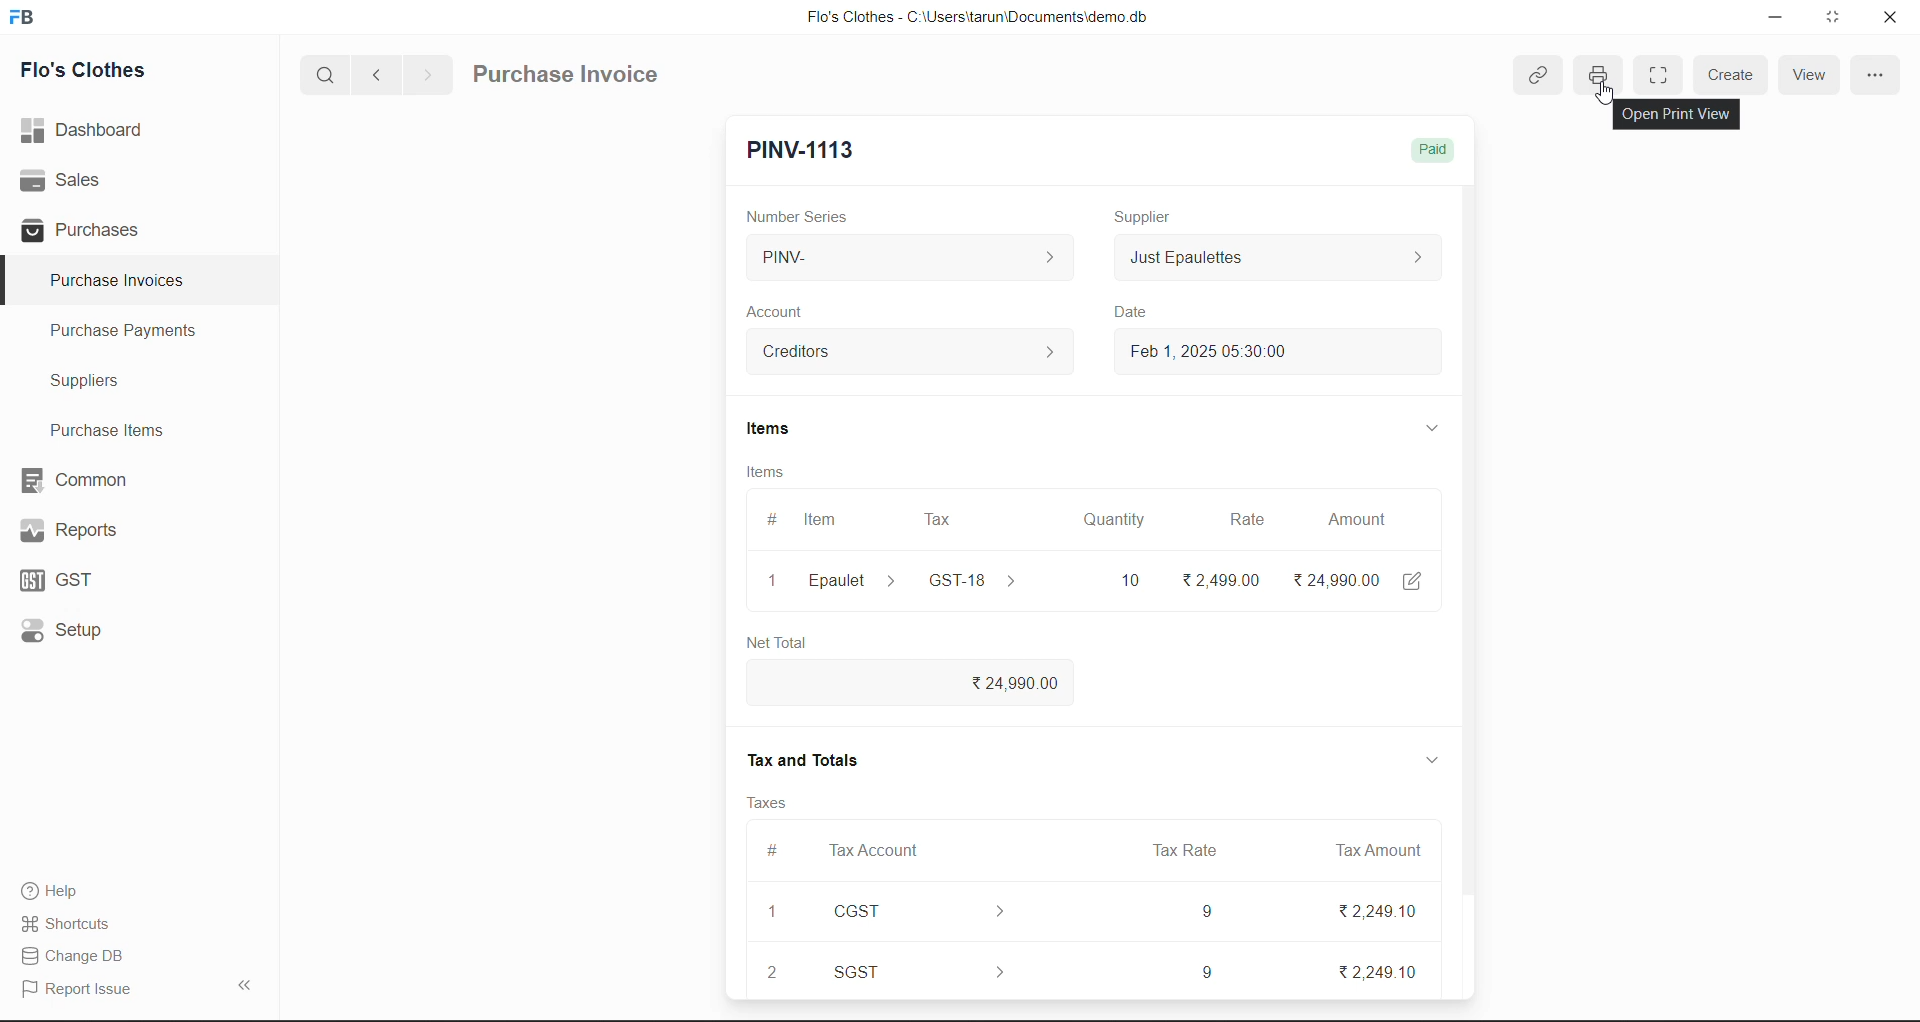 This screenshot has height=1022, width=1920. What do you see at coordinates (925, 967) in the screenshot?
I see `SGST` at bounding box center [925, 967].